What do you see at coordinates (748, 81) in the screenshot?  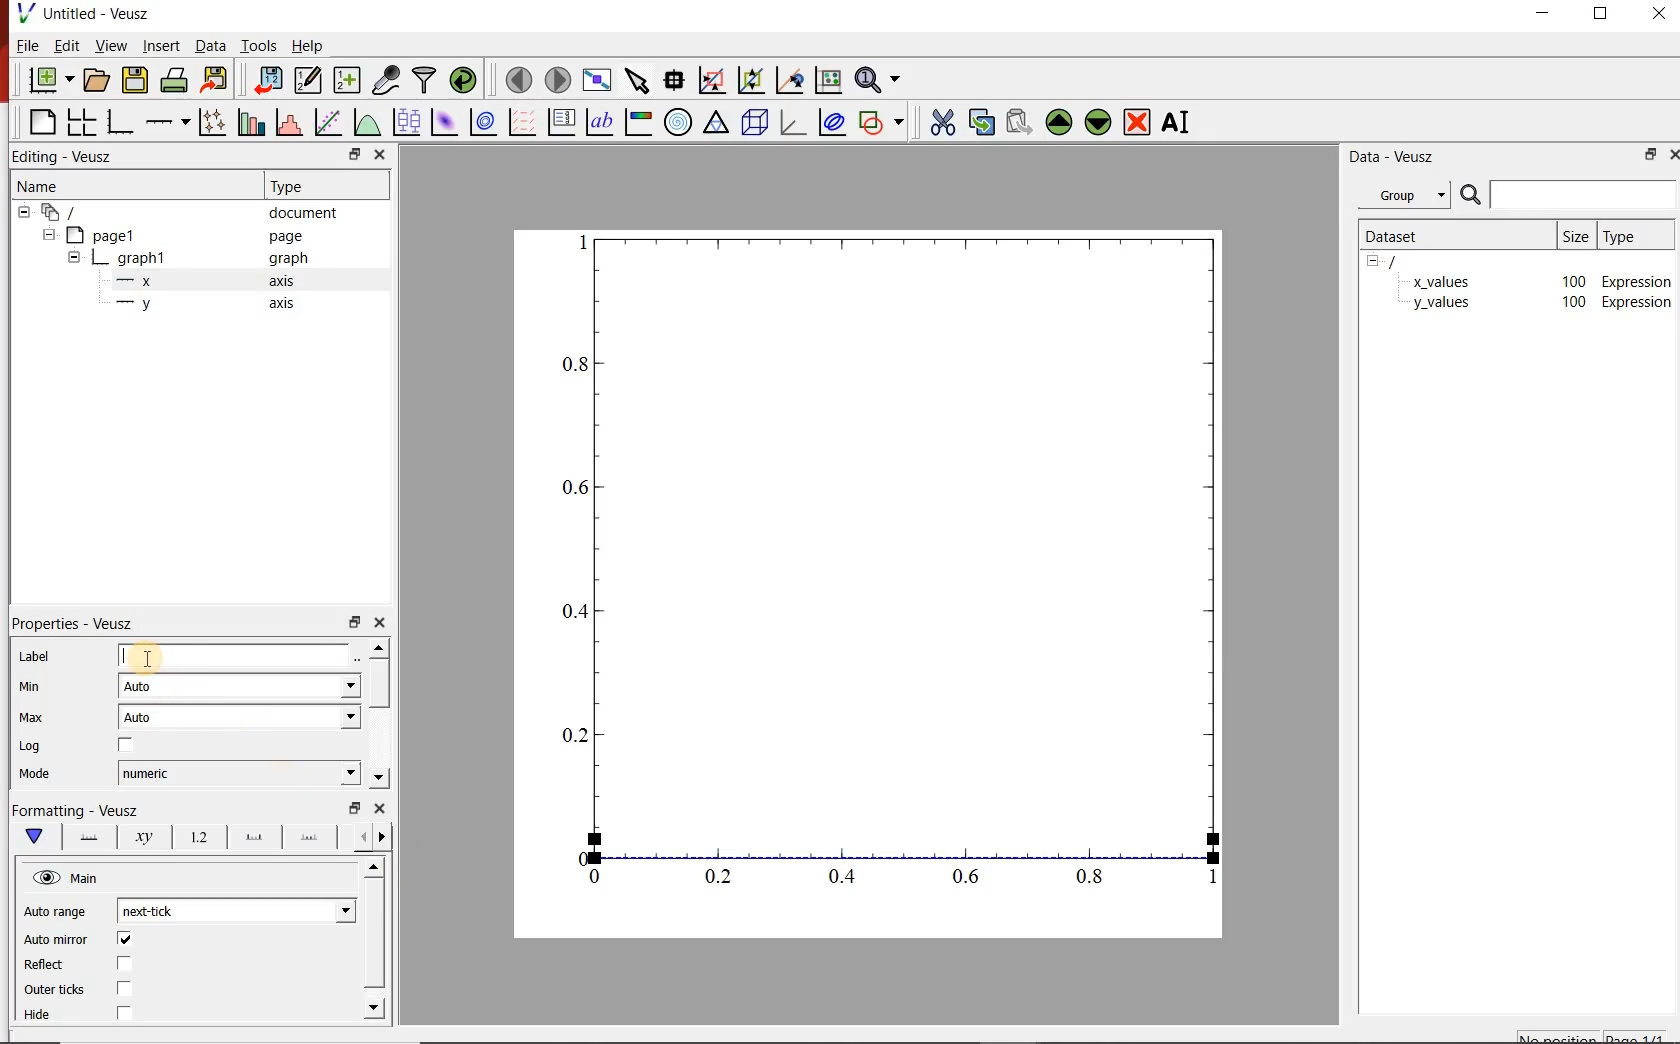 I see `click to zoom out on graph axes` at bounding box center [748, 81].